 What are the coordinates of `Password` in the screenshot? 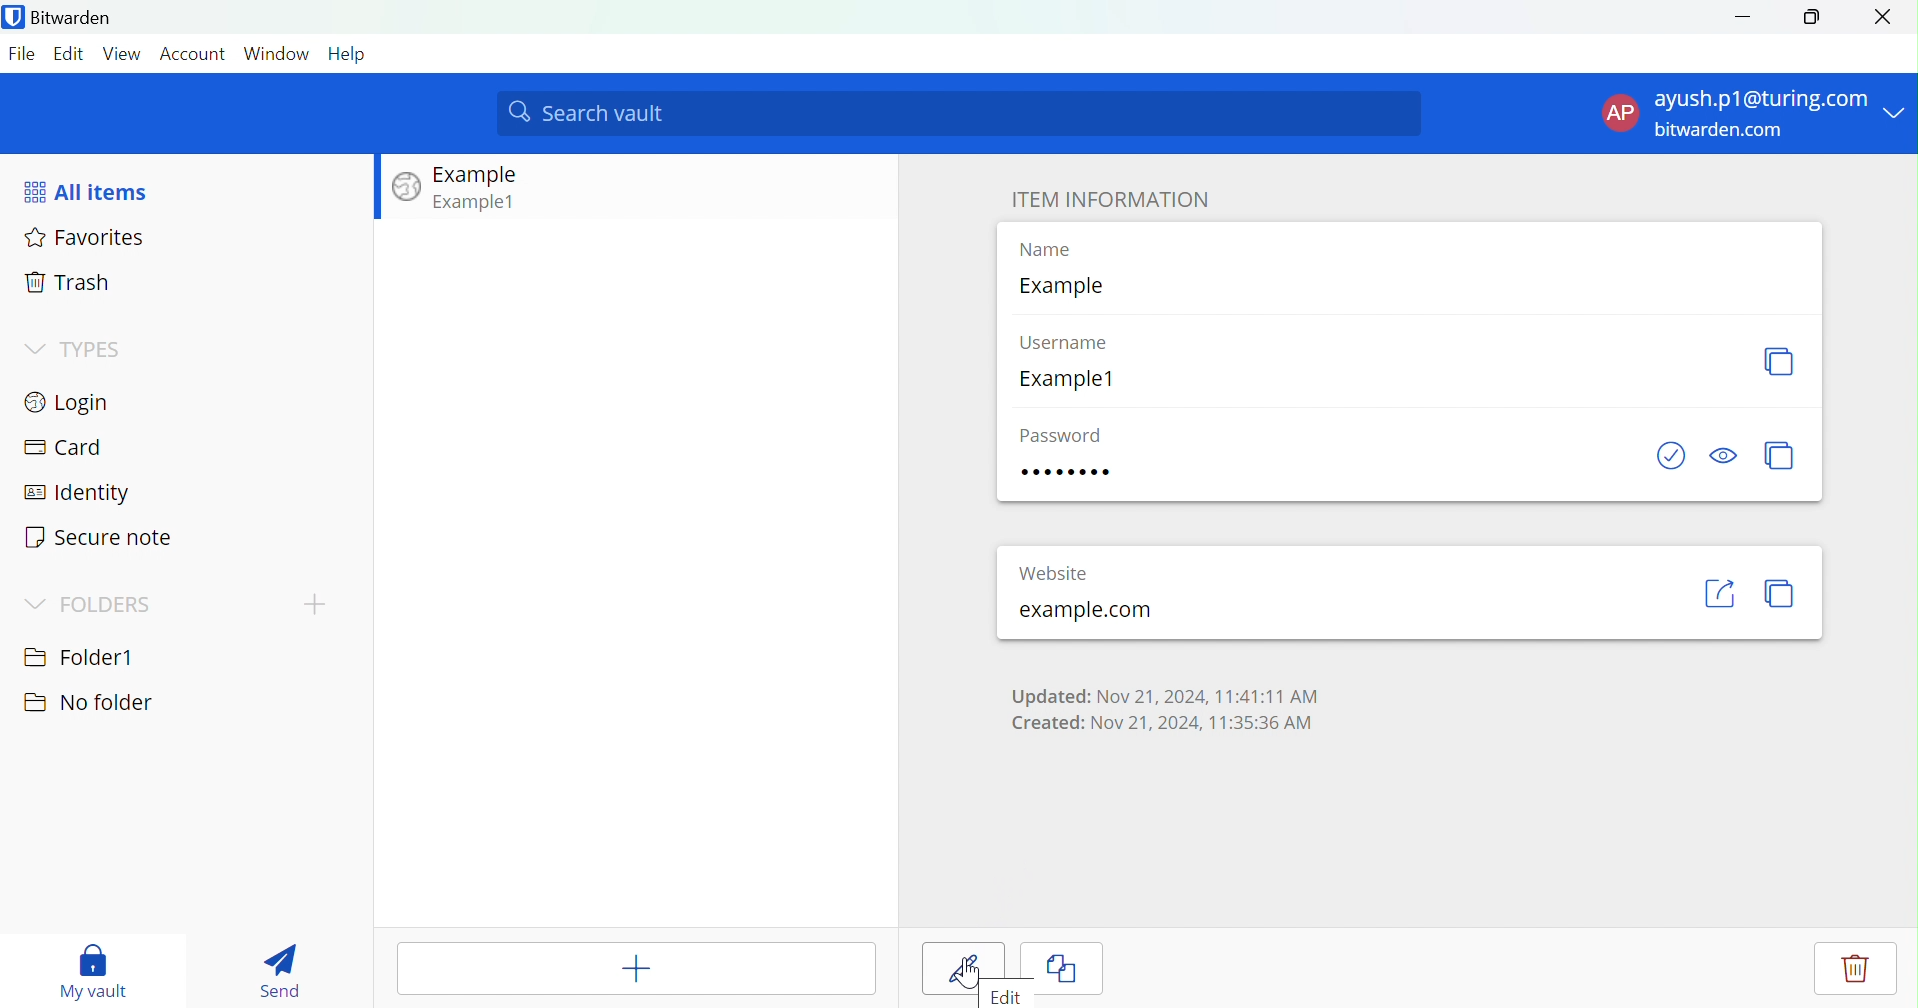 It's located at (1072, 472).